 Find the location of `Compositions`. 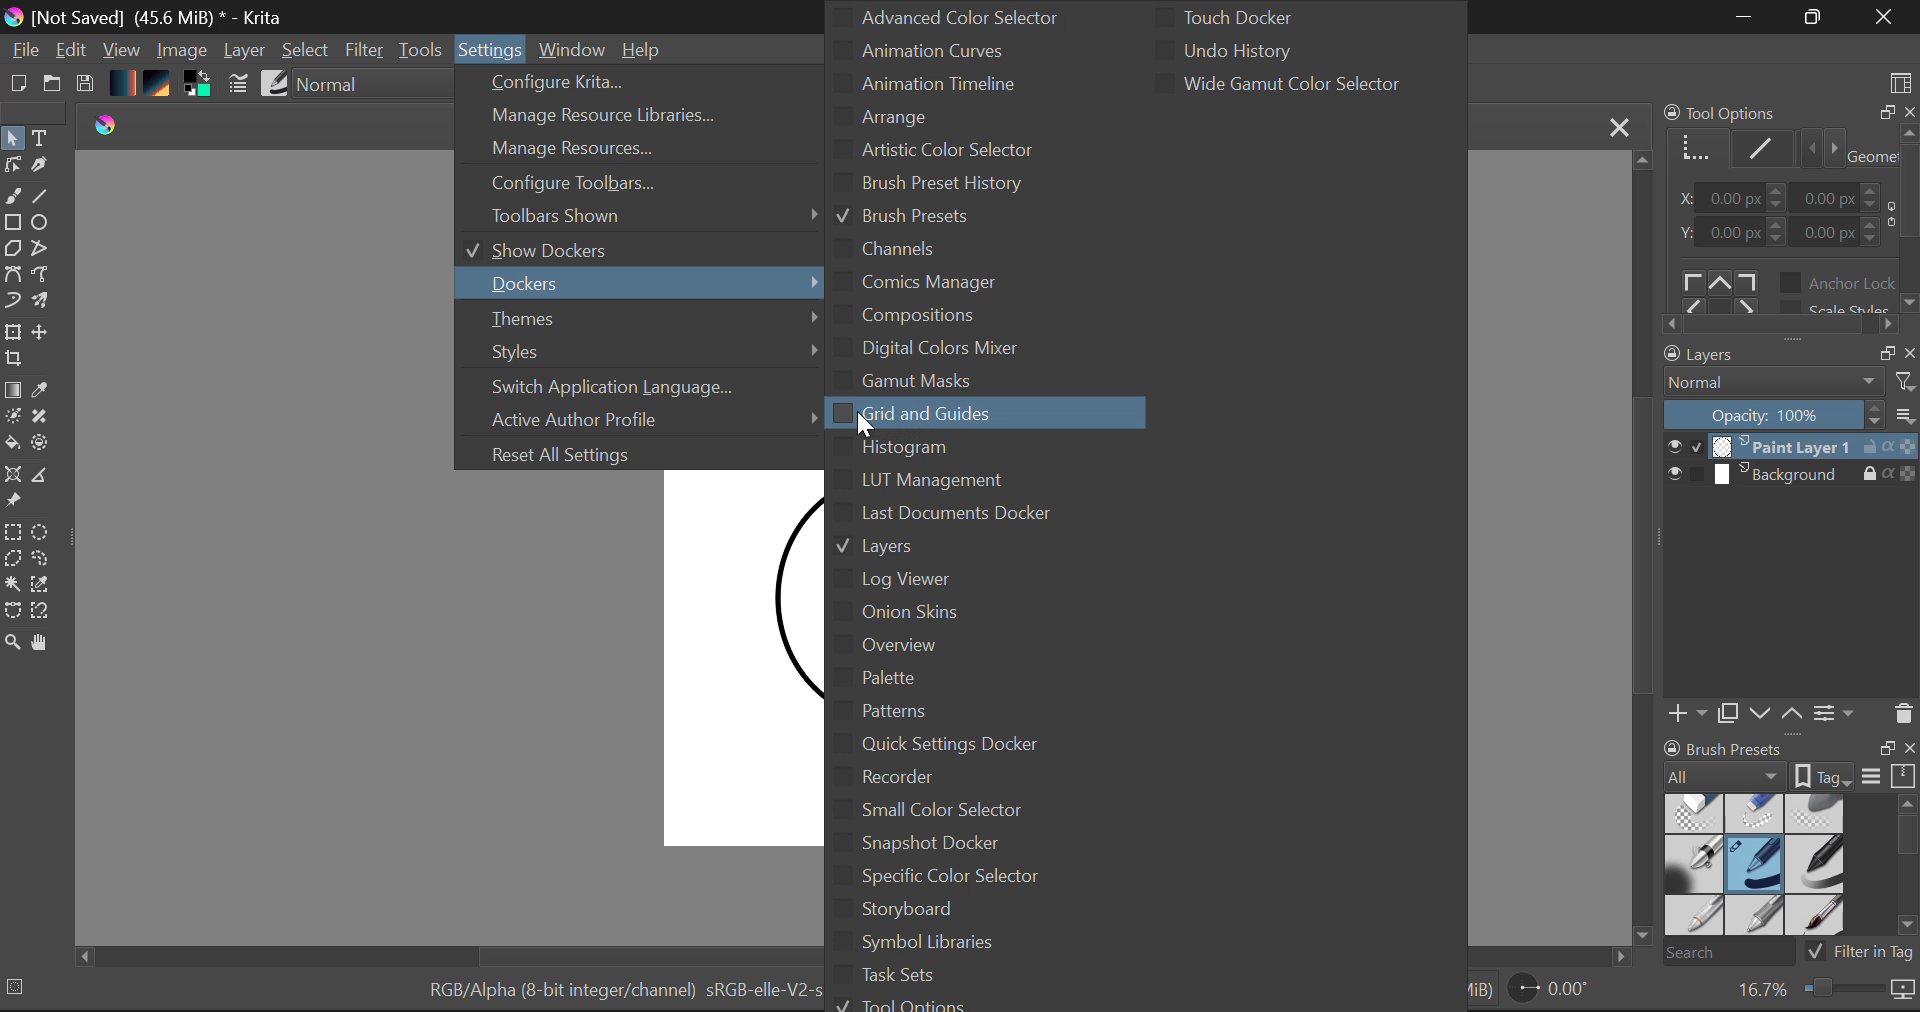

Compositions is located at coordinates (1006, 316).